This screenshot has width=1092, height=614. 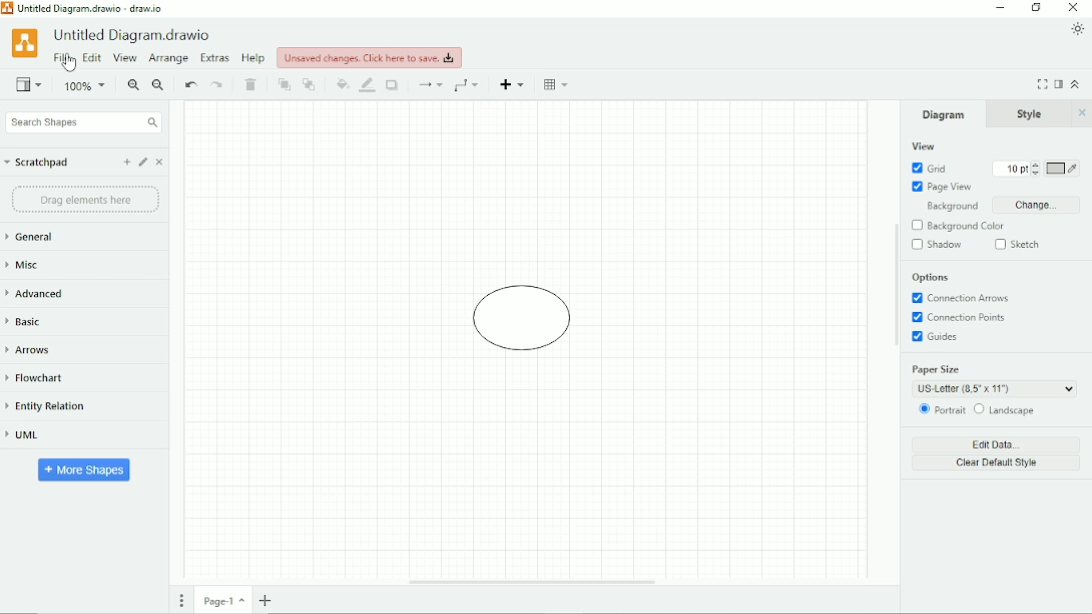 I want to click on Delete, so click(x=252, y=85).